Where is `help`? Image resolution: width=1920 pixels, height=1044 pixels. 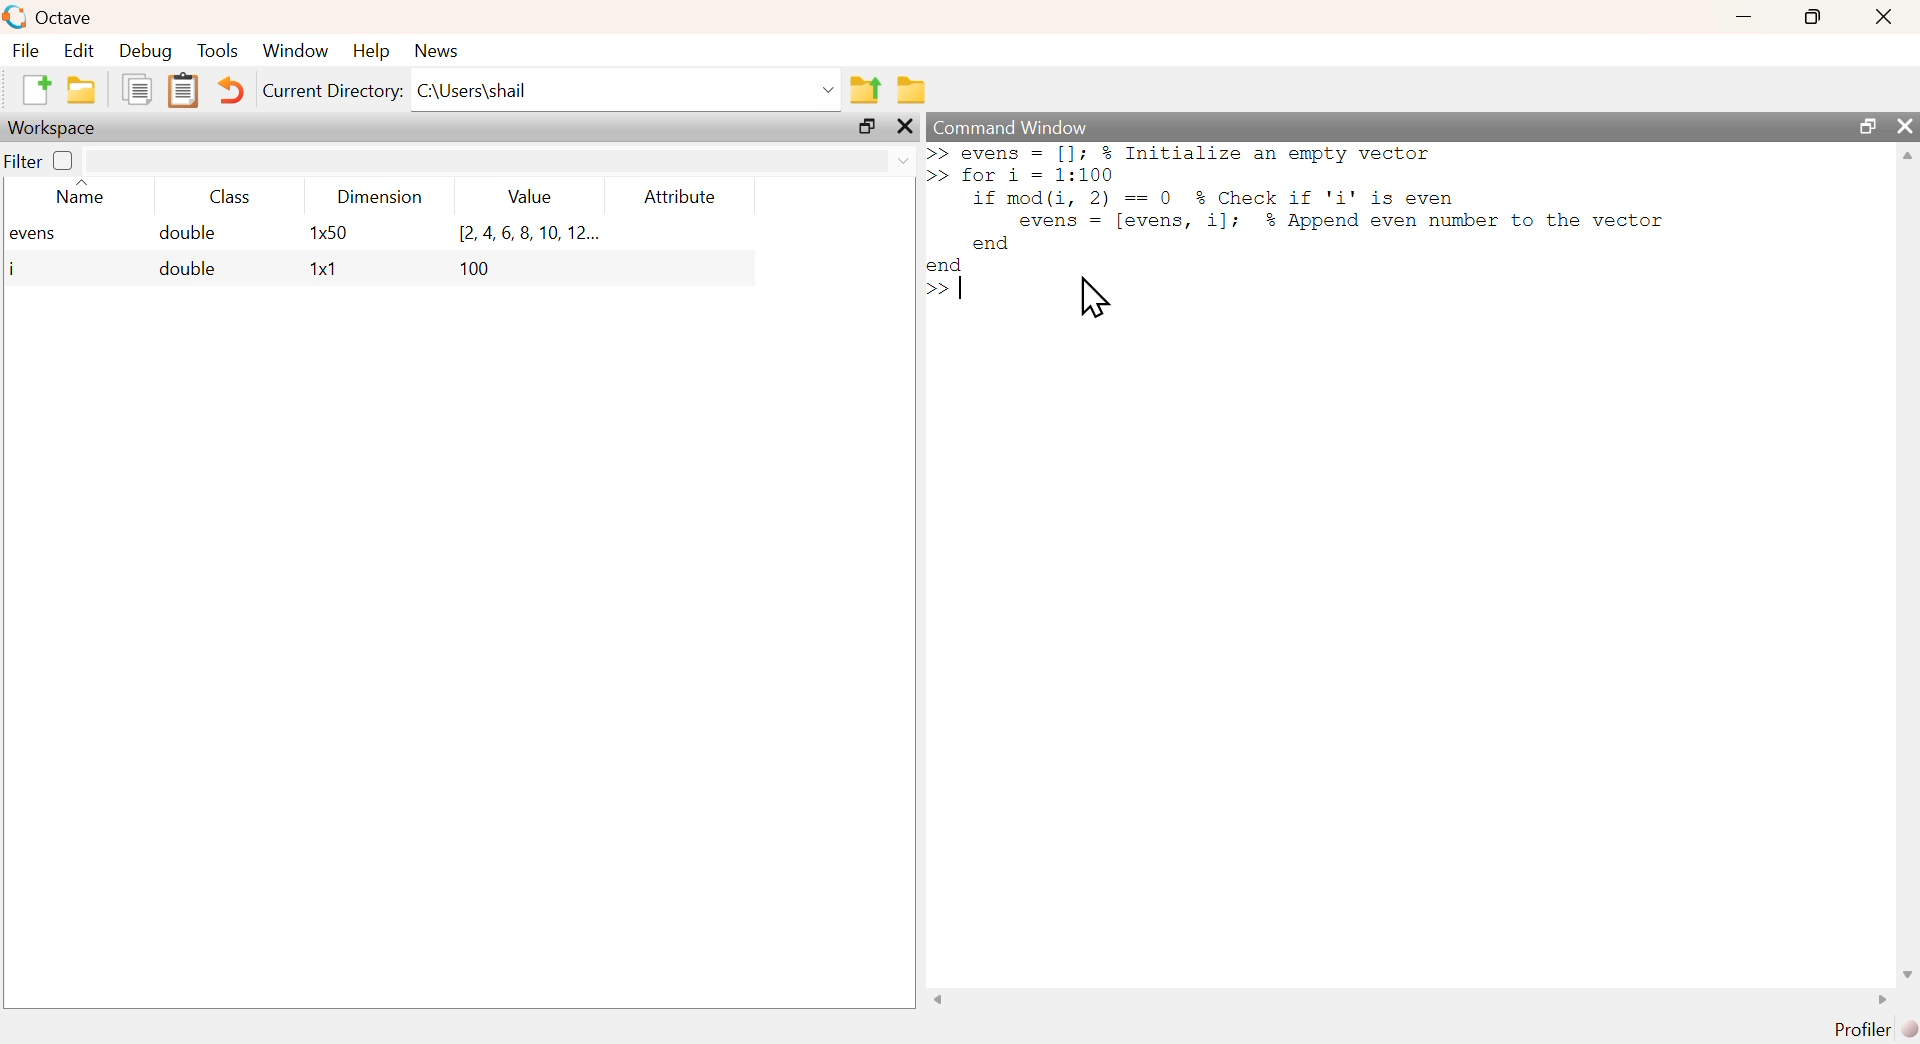
help is located at coordinates (370, 49).